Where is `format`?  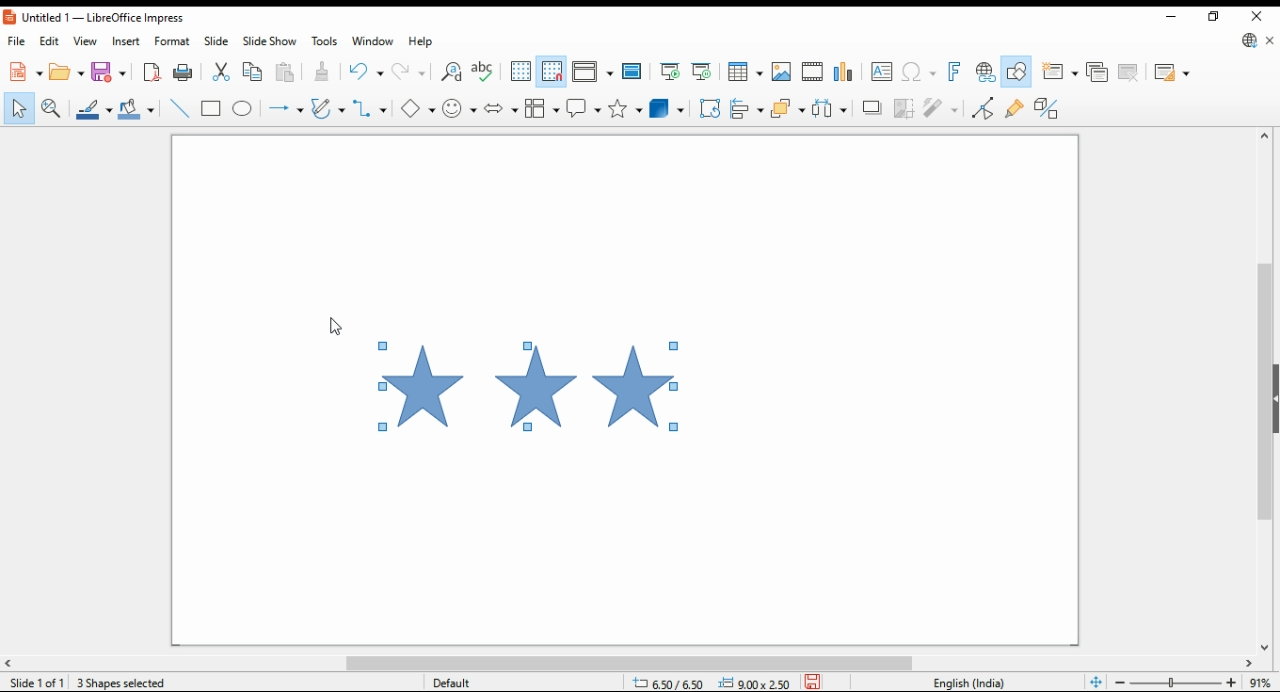 format is located at coordinates (174, 40).